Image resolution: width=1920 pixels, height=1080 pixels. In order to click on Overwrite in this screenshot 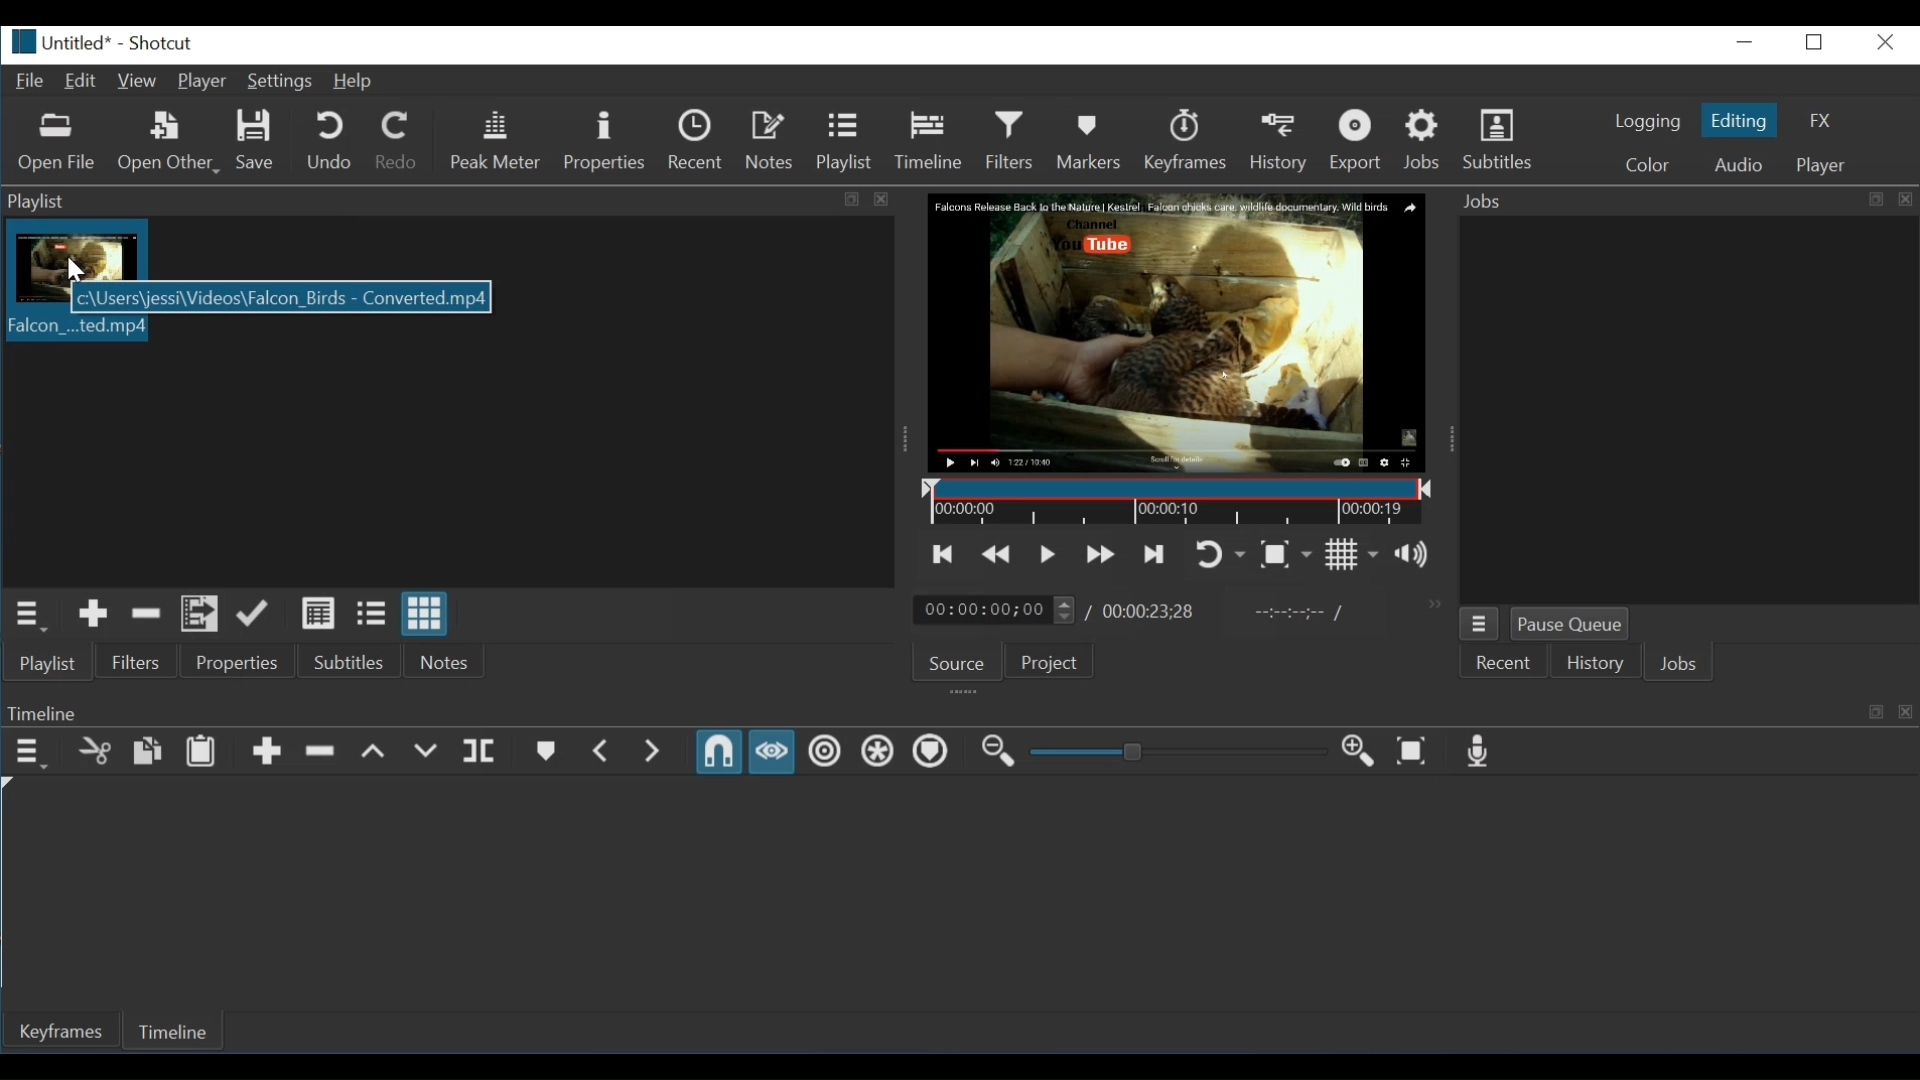, I will do `click(425, 753)`.